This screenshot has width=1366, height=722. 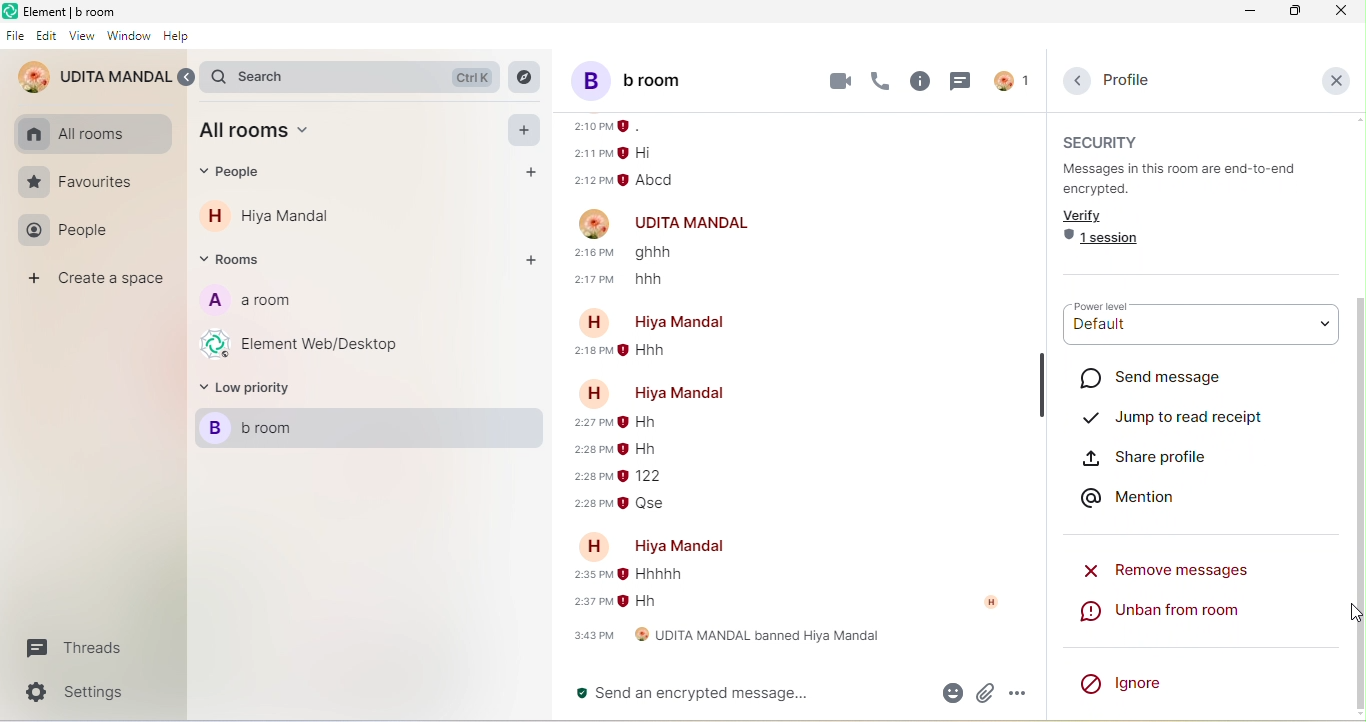 What do you see at coordinates (1089, 216) in the screenshot?
I see `verify` at bounding box center [1089, 216].